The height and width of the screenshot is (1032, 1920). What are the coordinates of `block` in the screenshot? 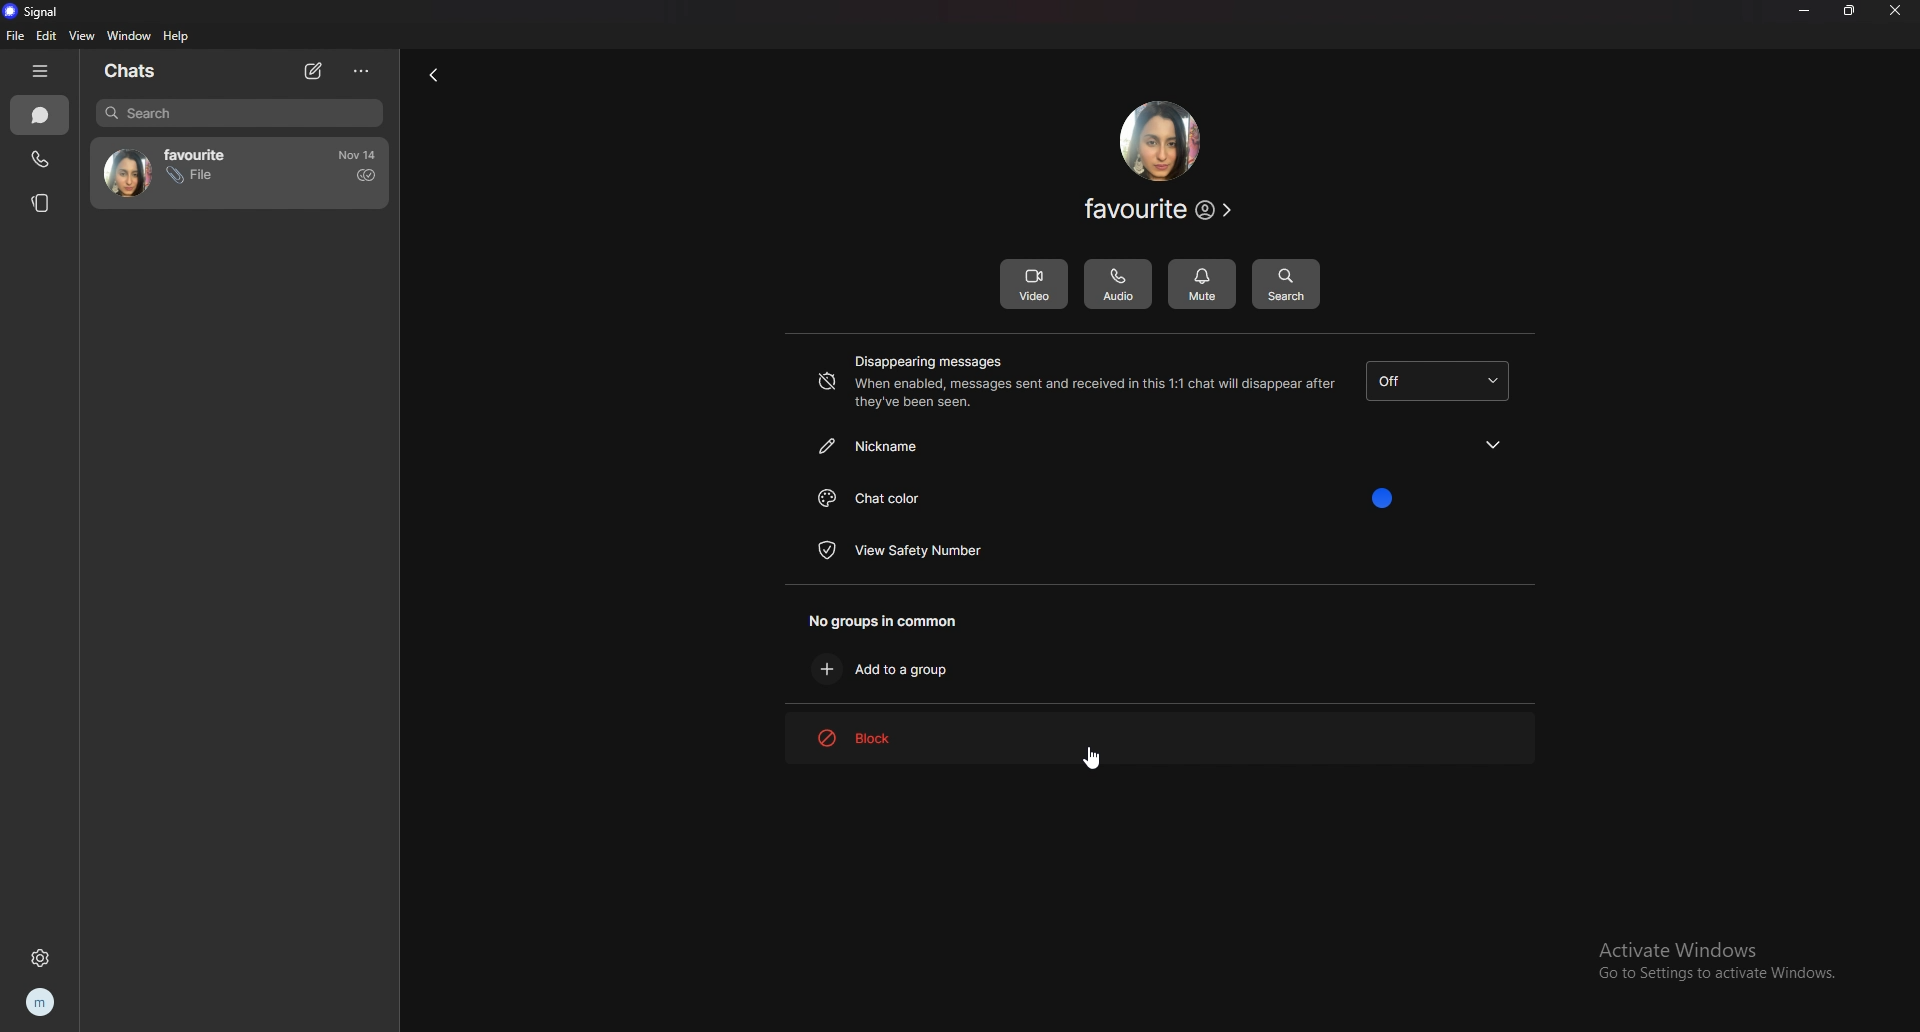 It's located at (883, 737).